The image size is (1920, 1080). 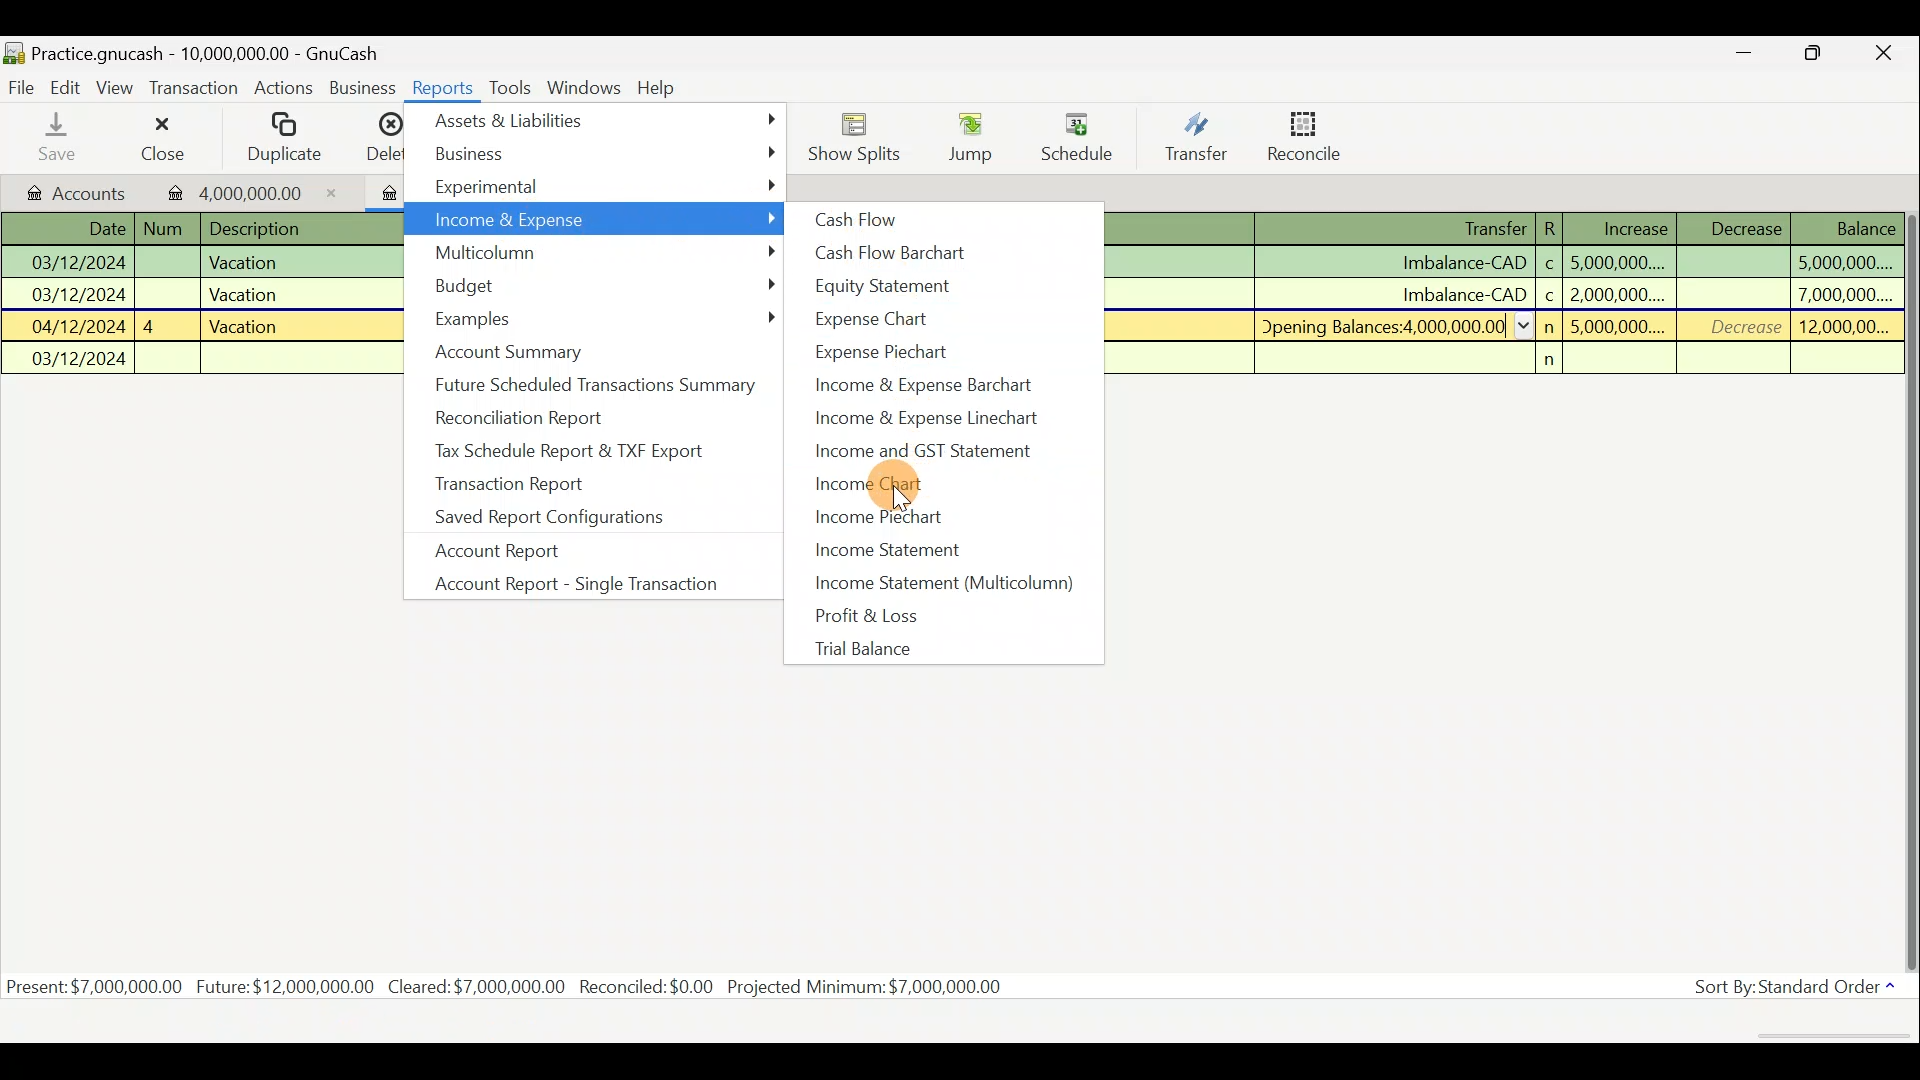 What do you see at coordinates (601, 319) in the screenshot?
I see `Examples` at bounding box center [601, 319].